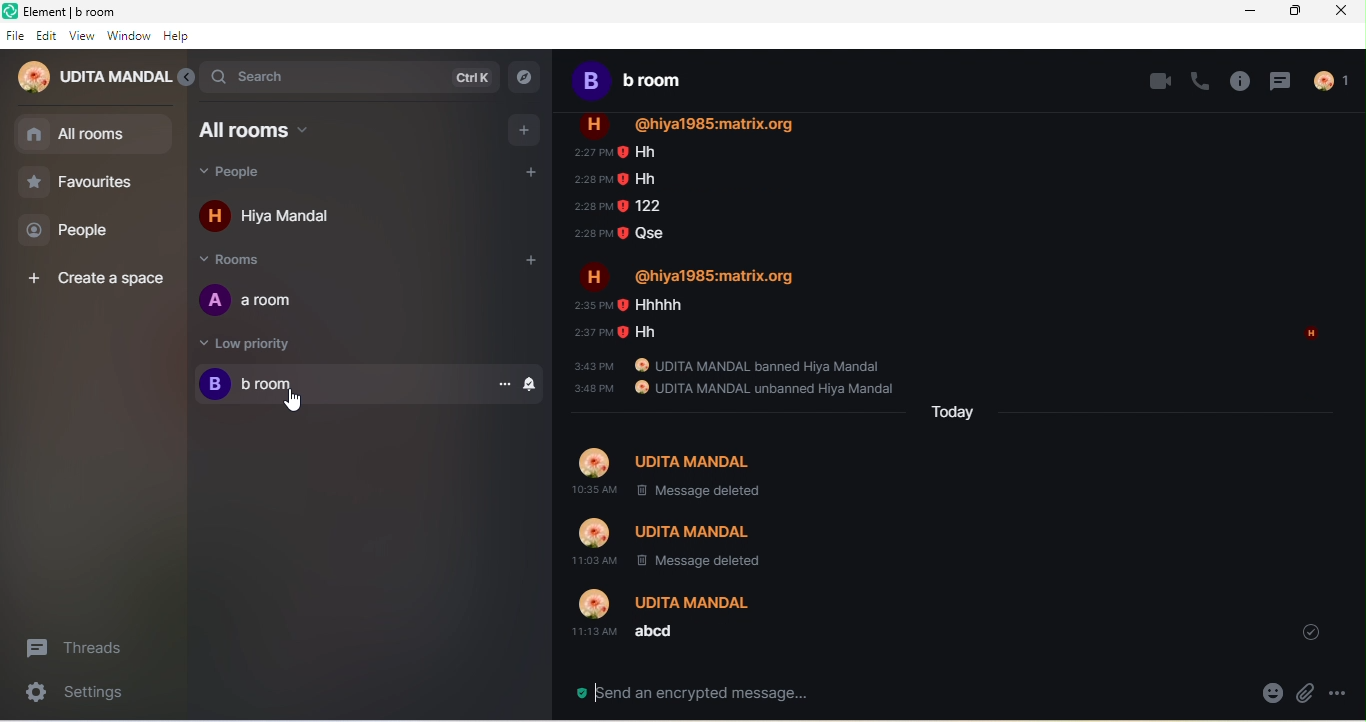 The width and height of the screenshot is (1366, 722). I want to click on search, so click(350, 77).